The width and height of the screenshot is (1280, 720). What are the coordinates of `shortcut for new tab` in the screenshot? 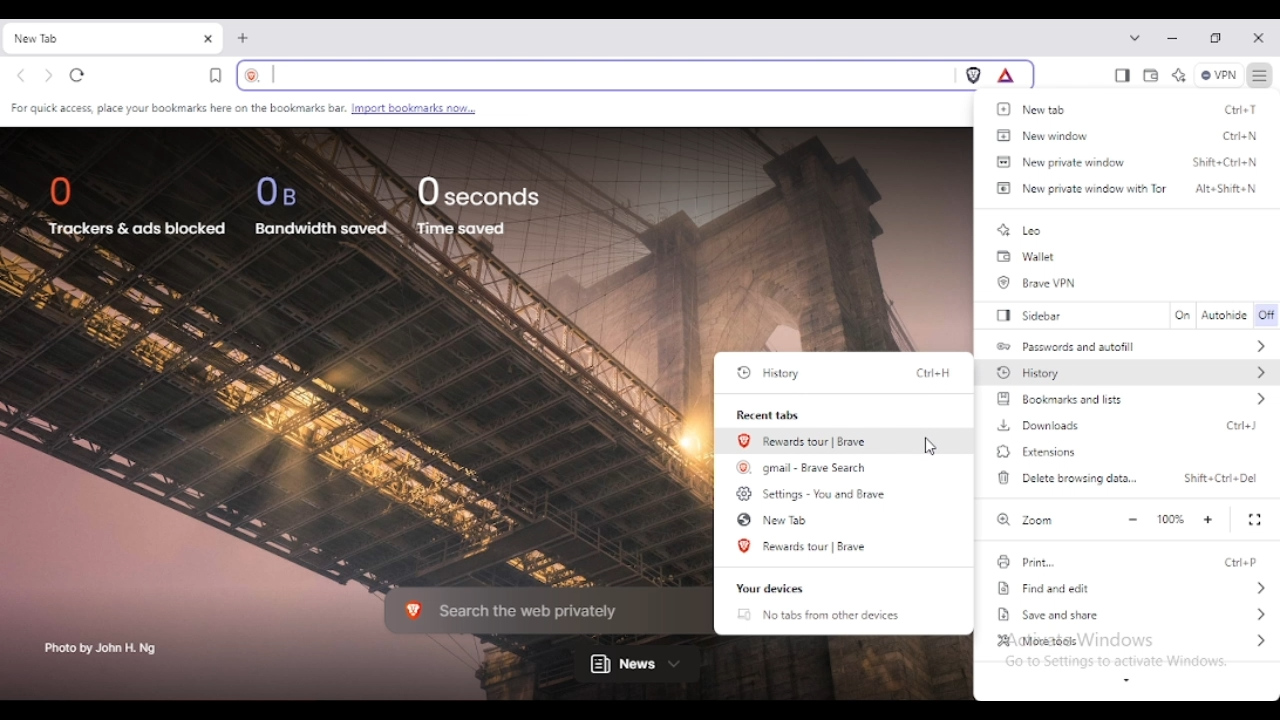 It's located at (1242, 109).